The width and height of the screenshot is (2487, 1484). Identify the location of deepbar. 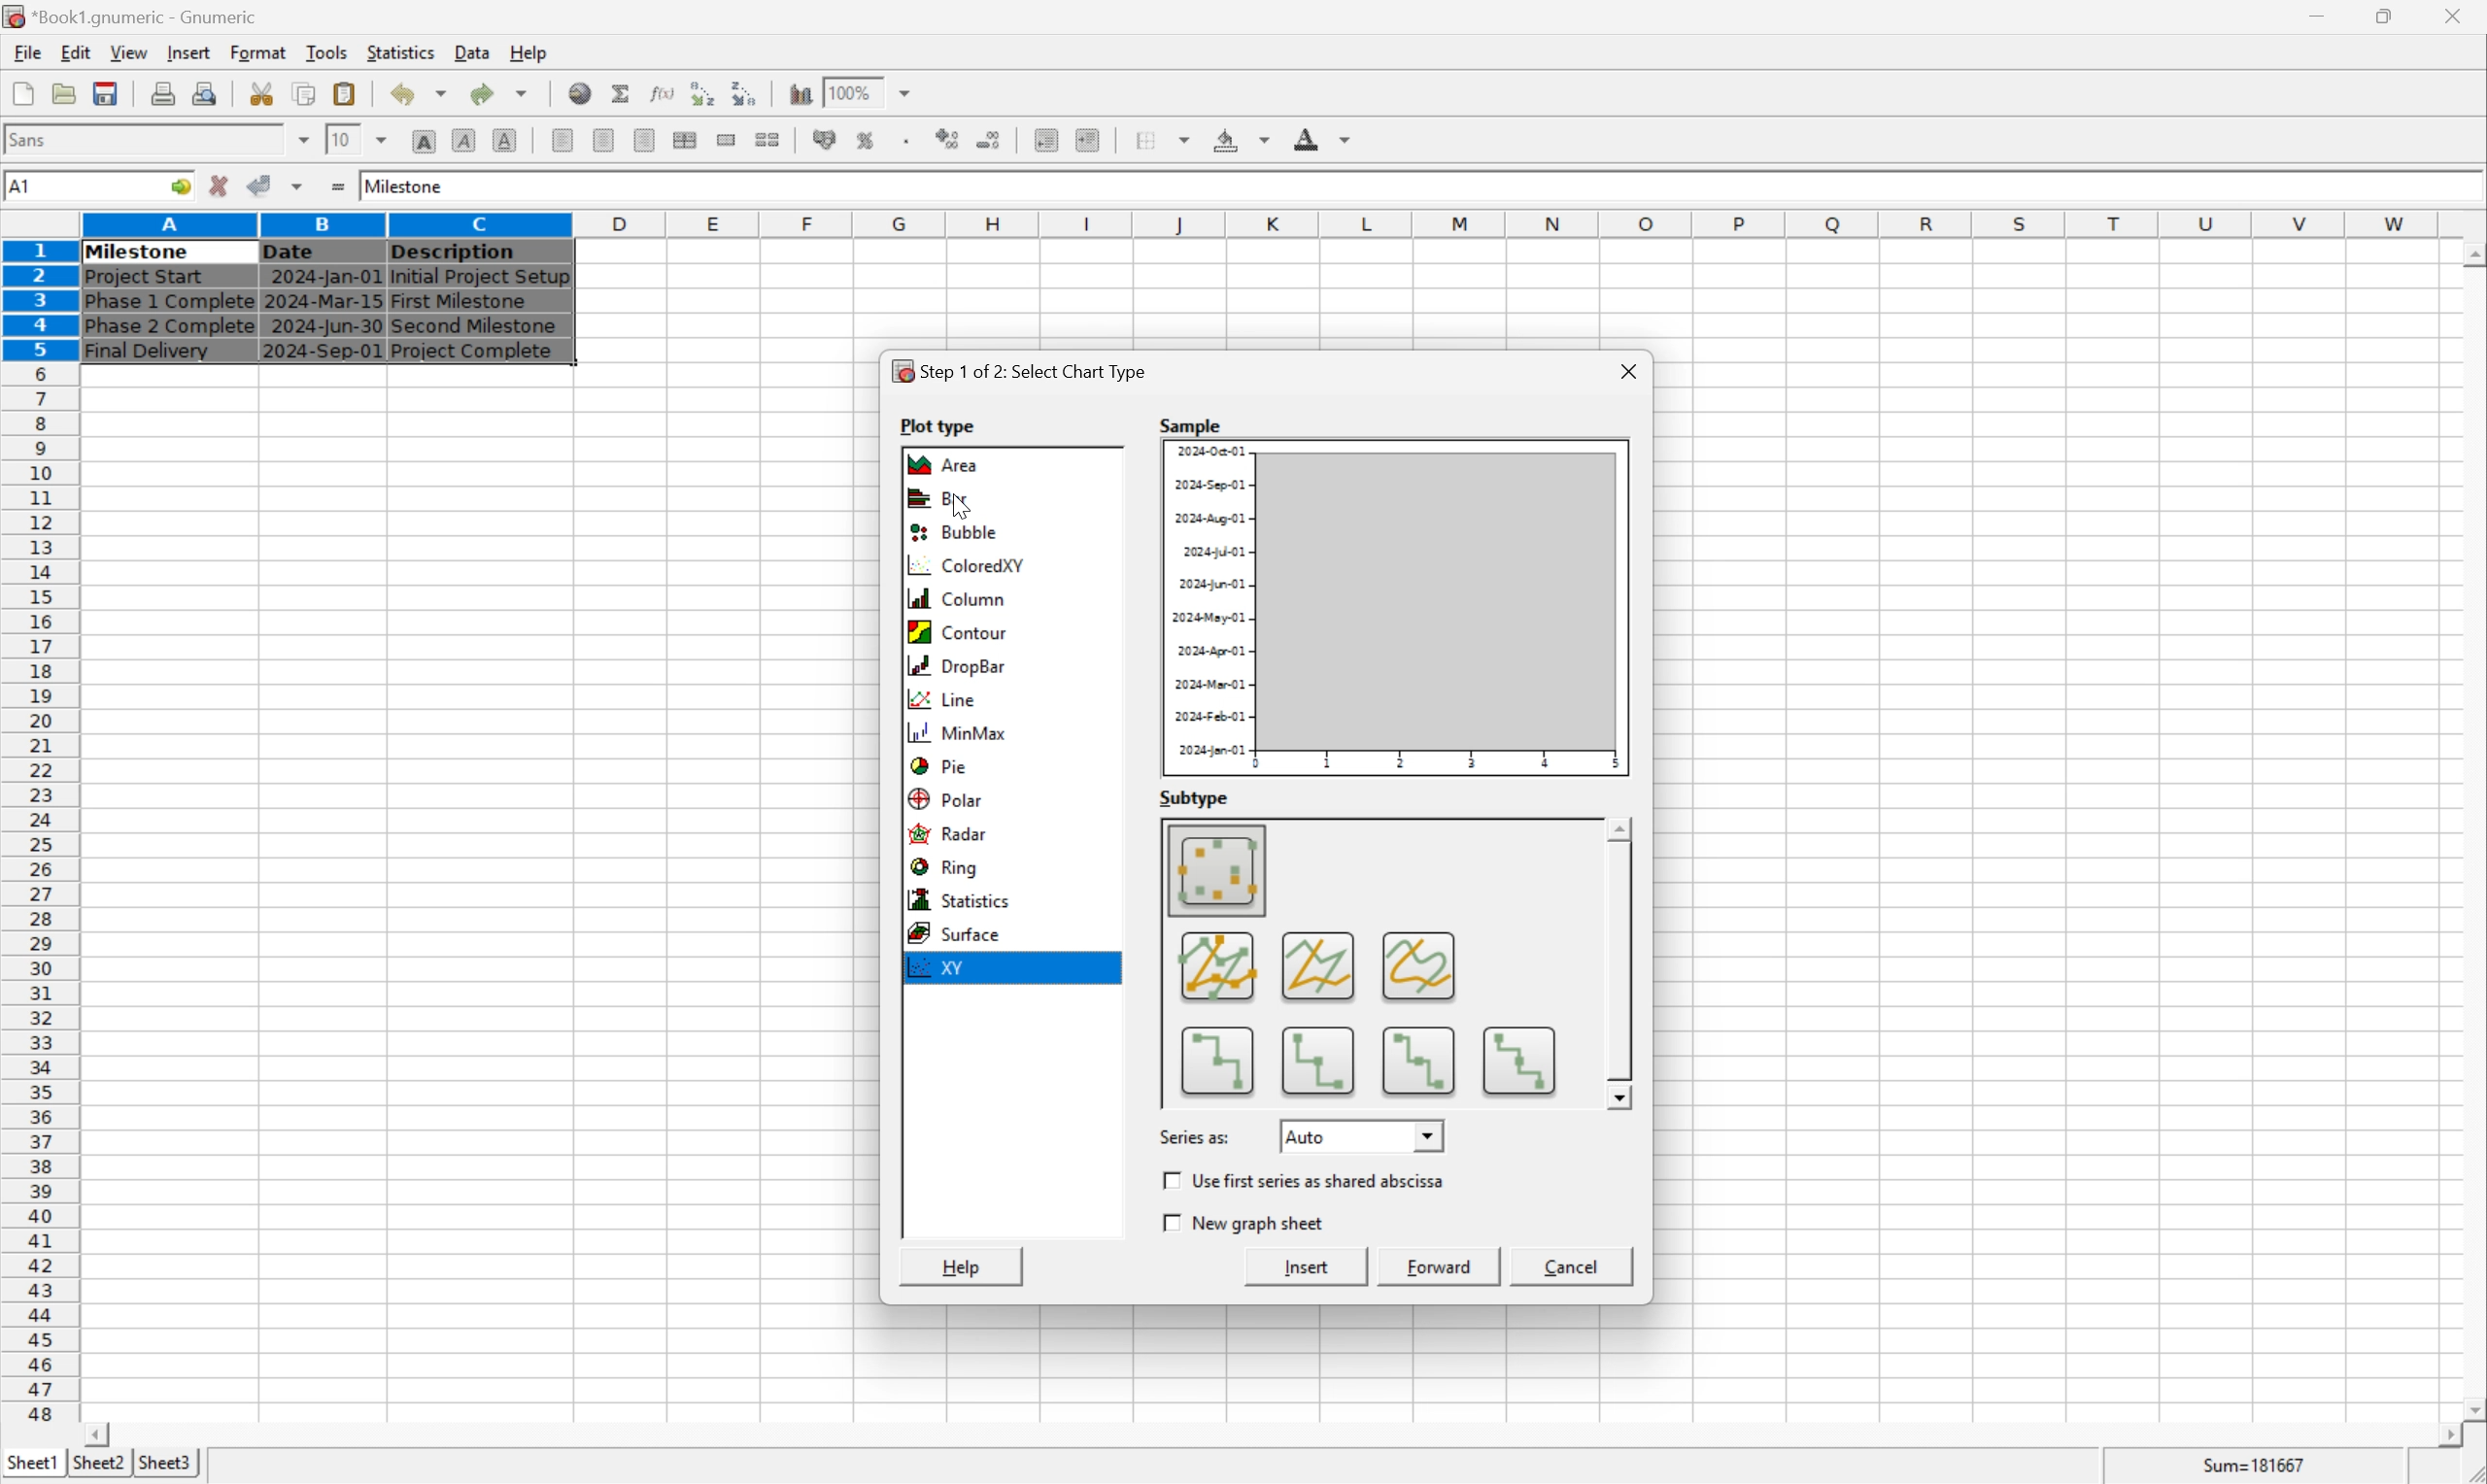
(958, 667).